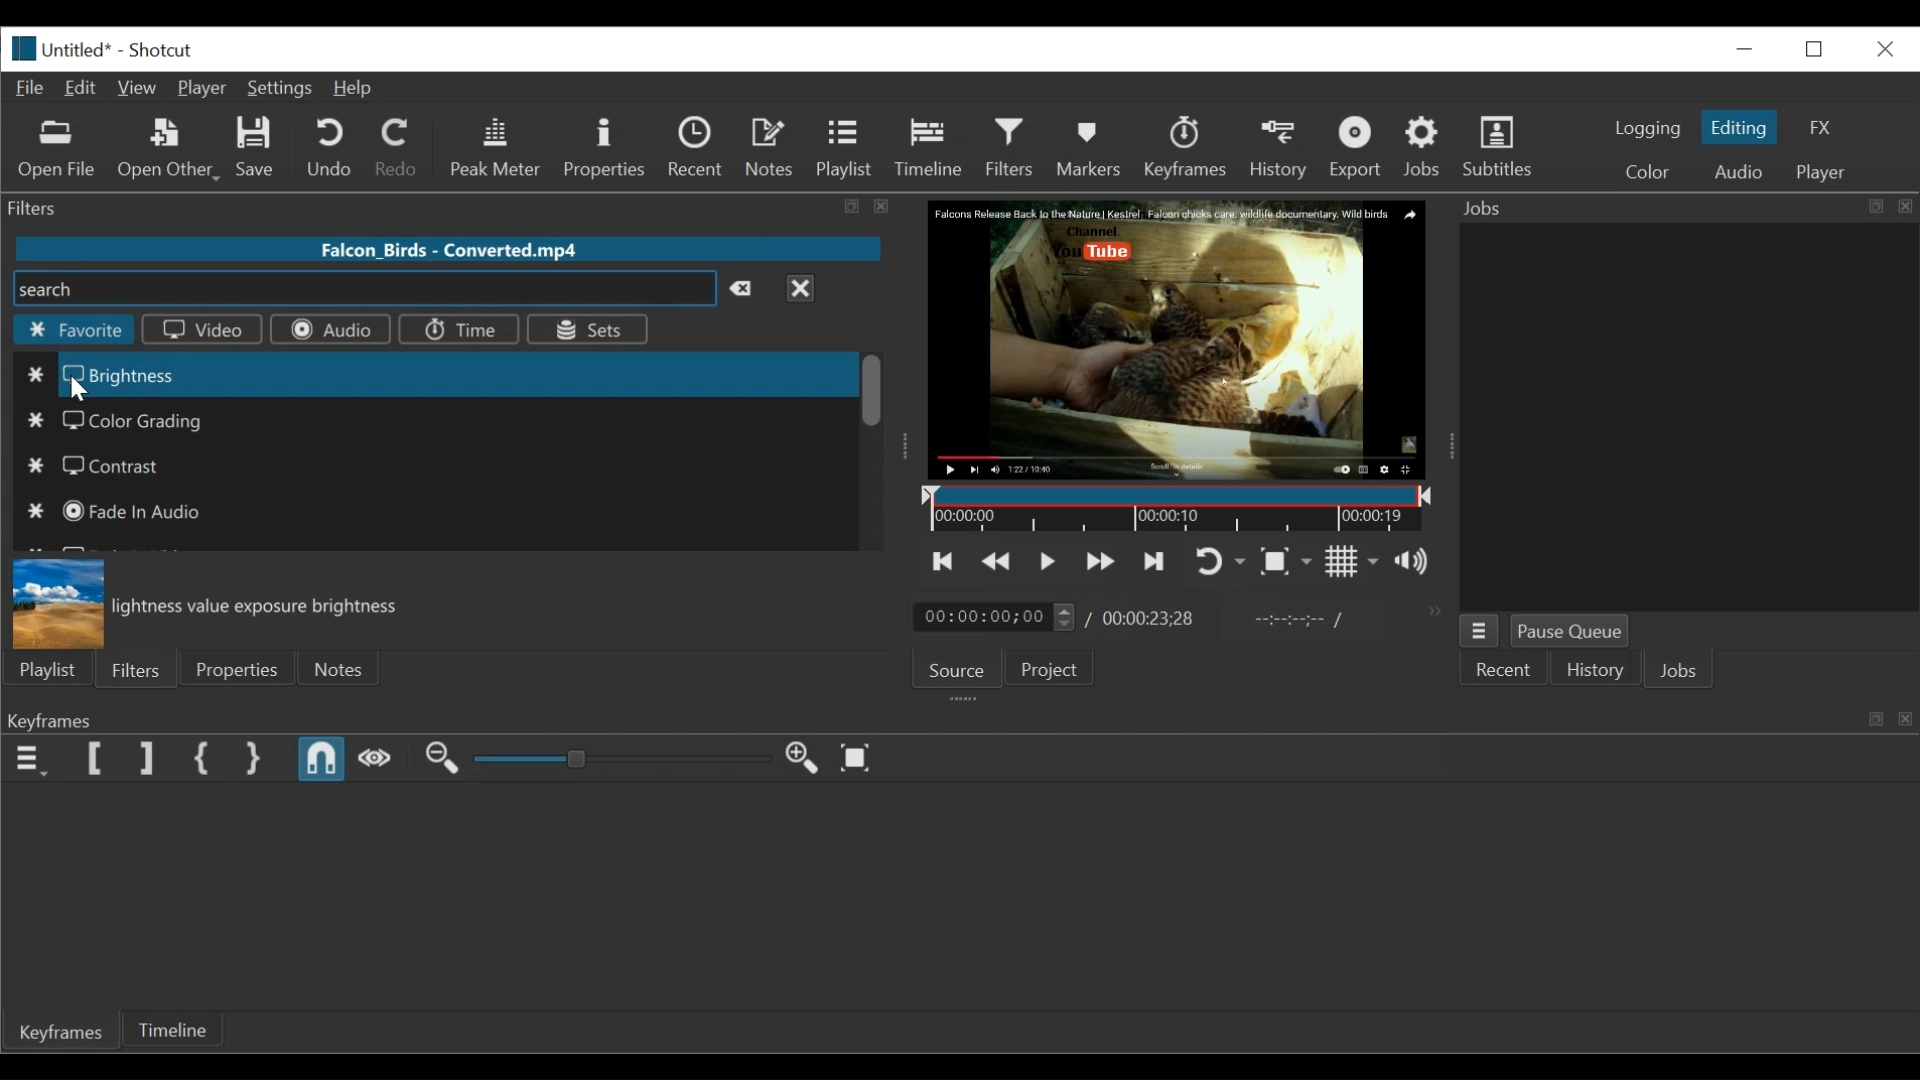  Describe the element at coordinates (1688, 418) in the screenshot. I see `Jobs panel` at that location.